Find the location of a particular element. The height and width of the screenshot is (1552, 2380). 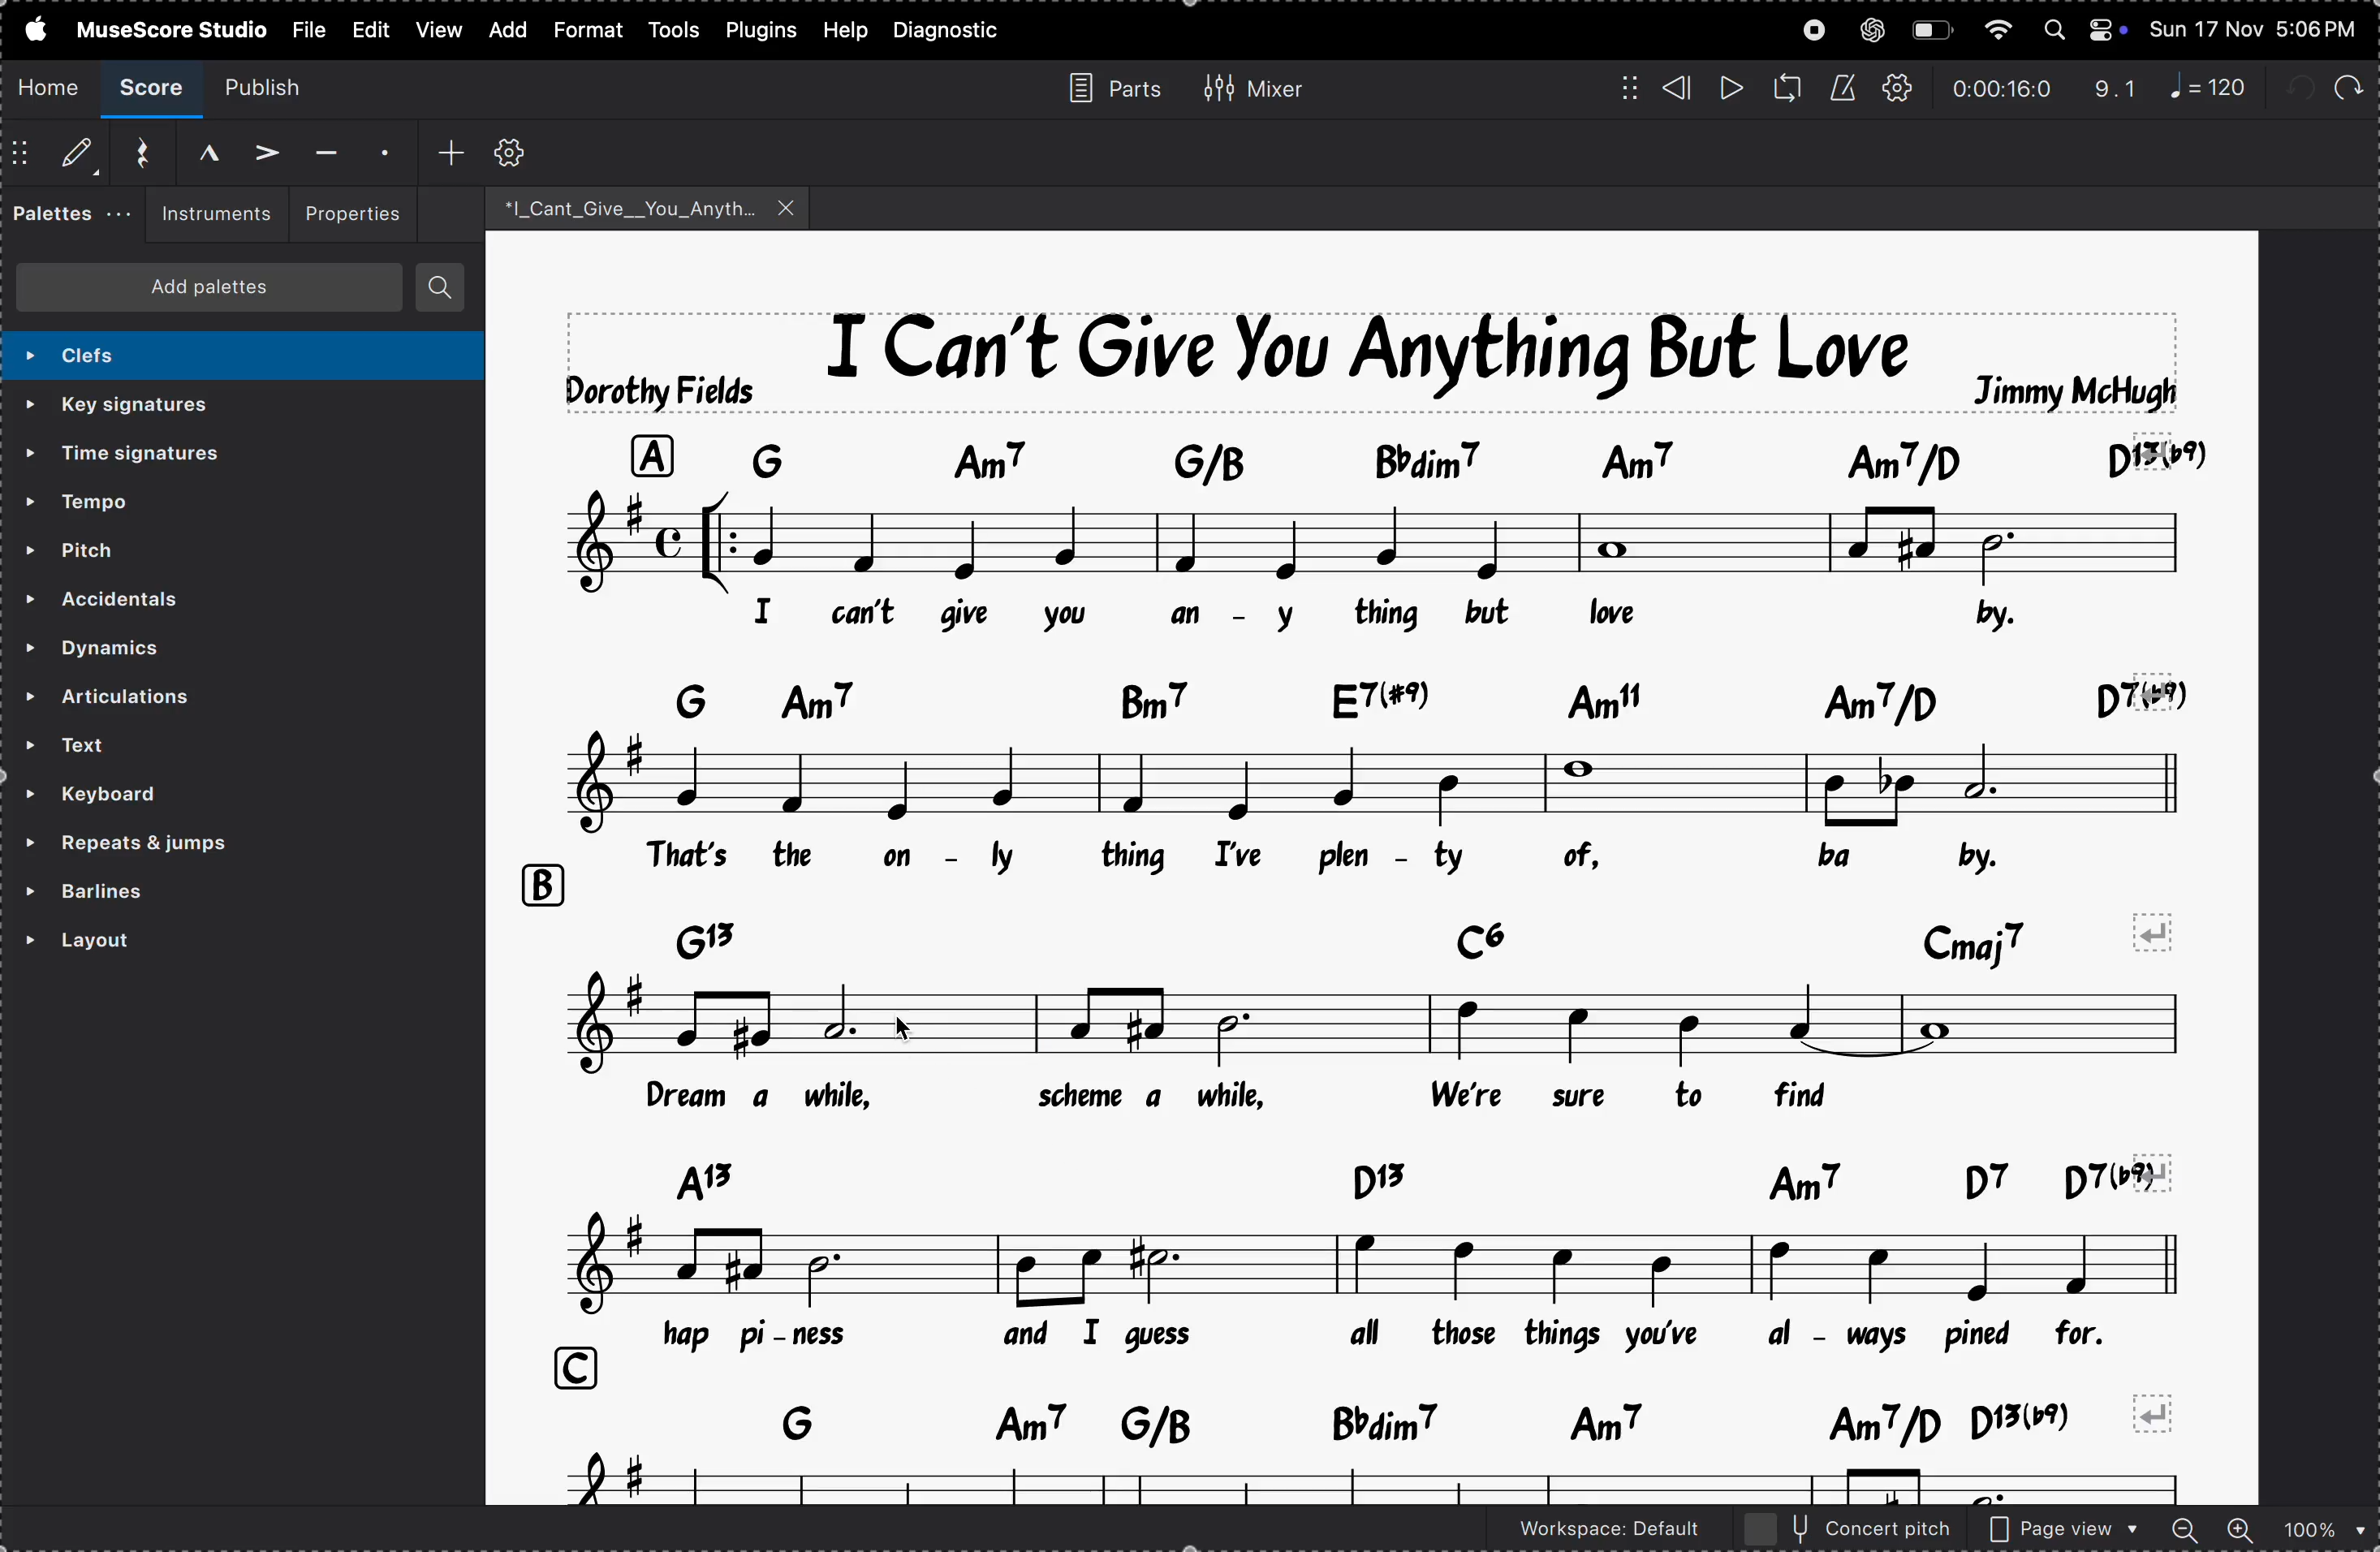

lyrics is located at coordinates (1409, 1334).